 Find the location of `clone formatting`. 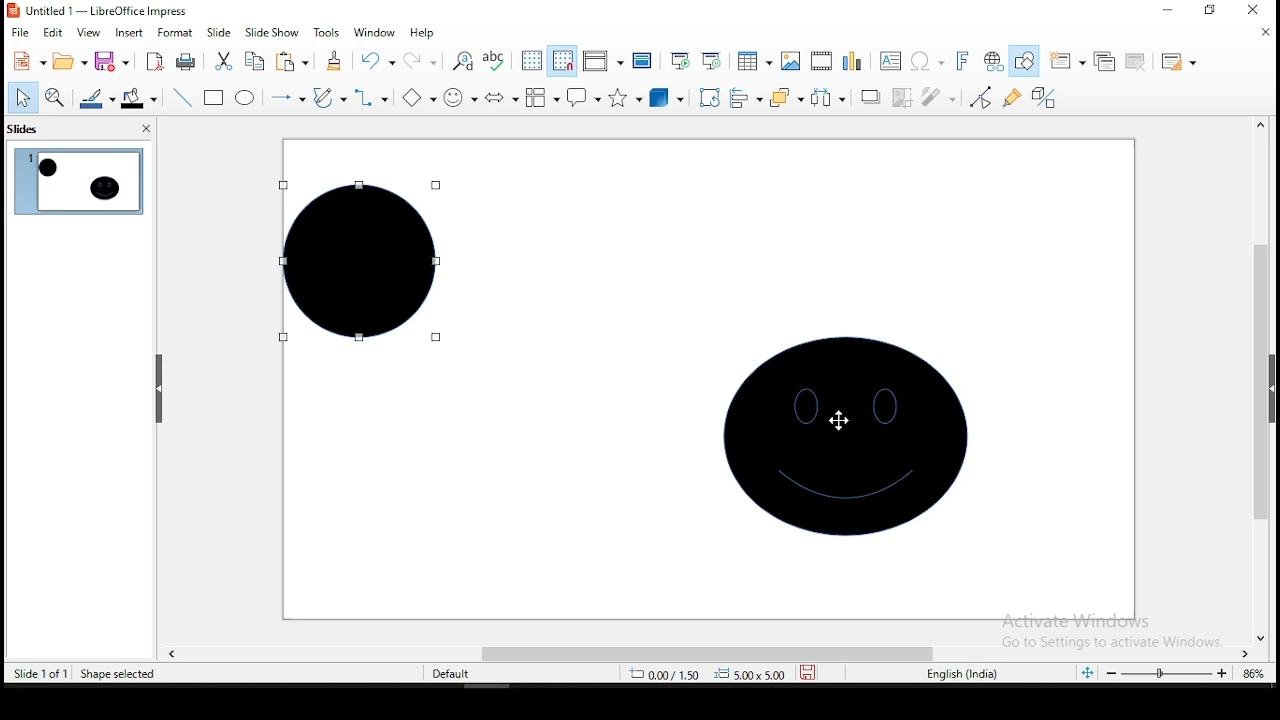

clone formatting is located at coordinates (332, 61).